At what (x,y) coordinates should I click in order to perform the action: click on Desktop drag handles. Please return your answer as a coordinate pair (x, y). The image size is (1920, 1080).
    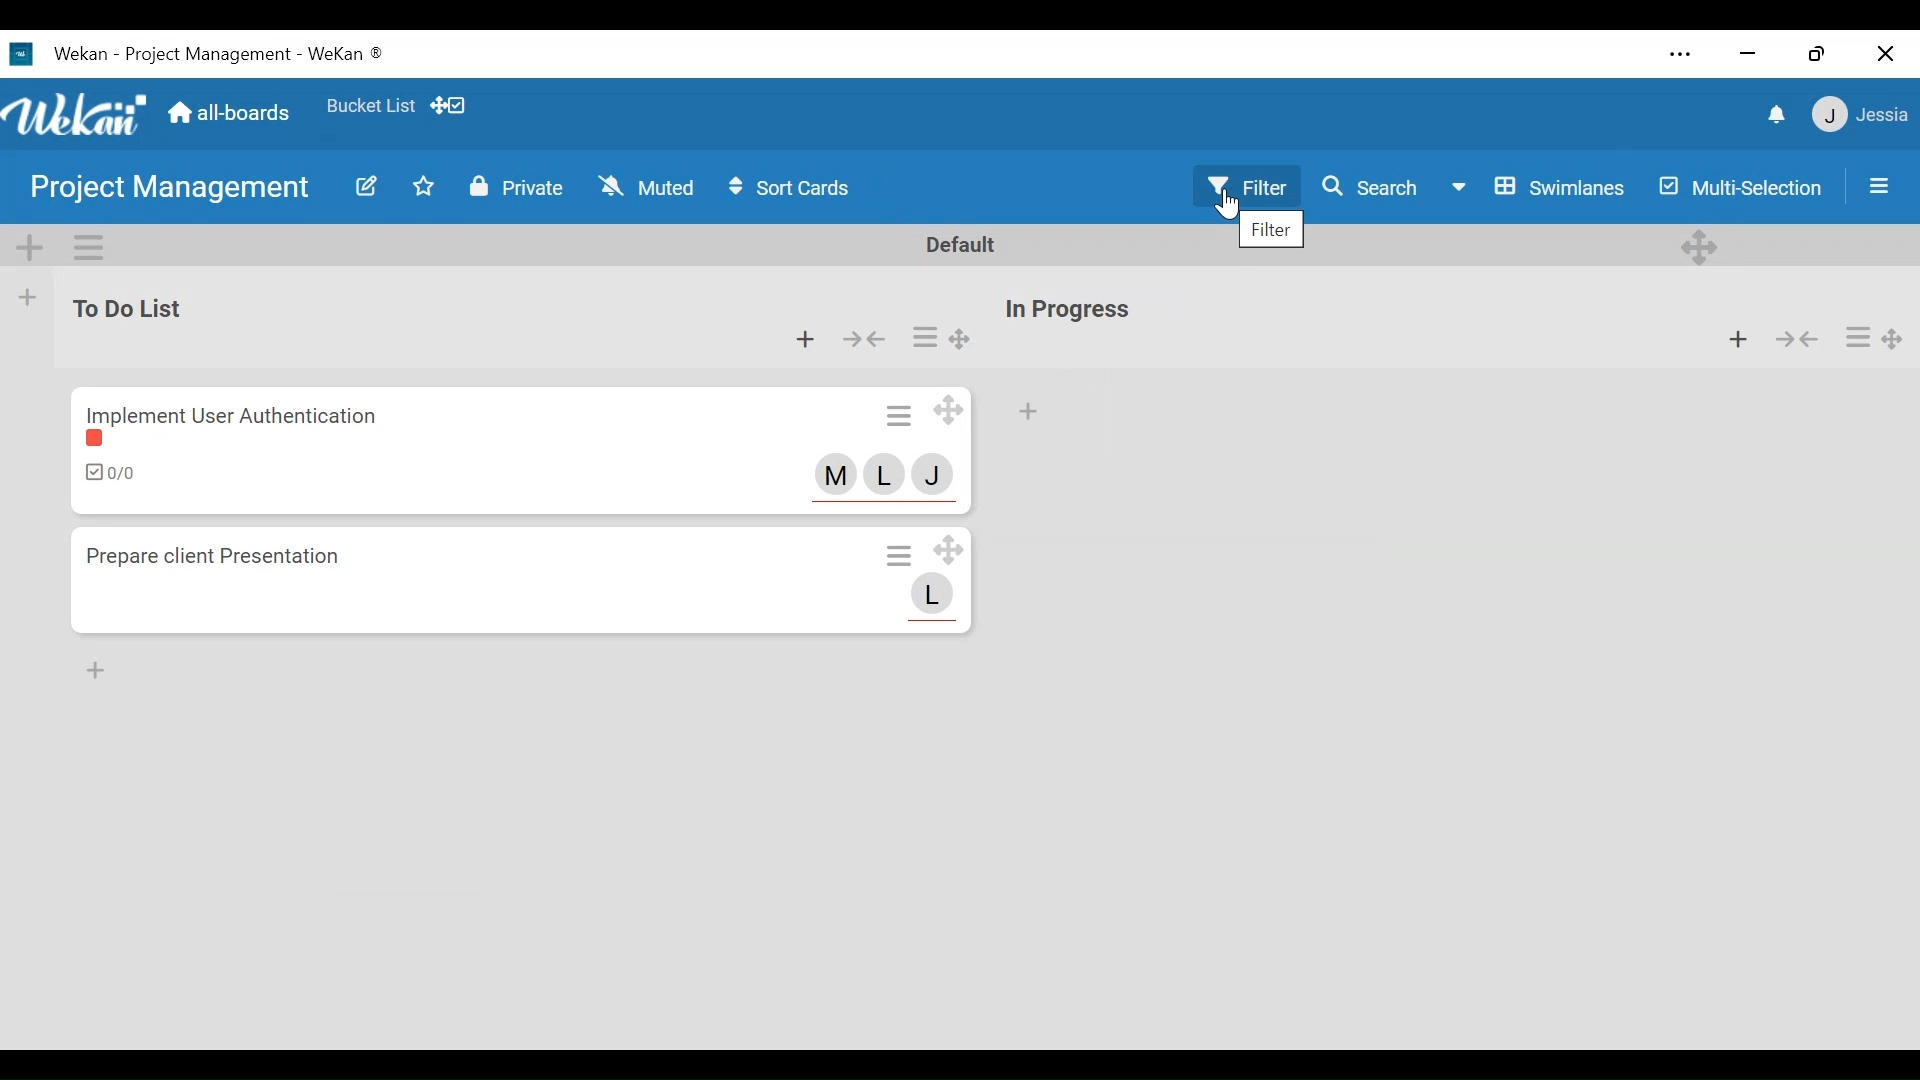
    Looking at the image, I should click on (1703, 245).